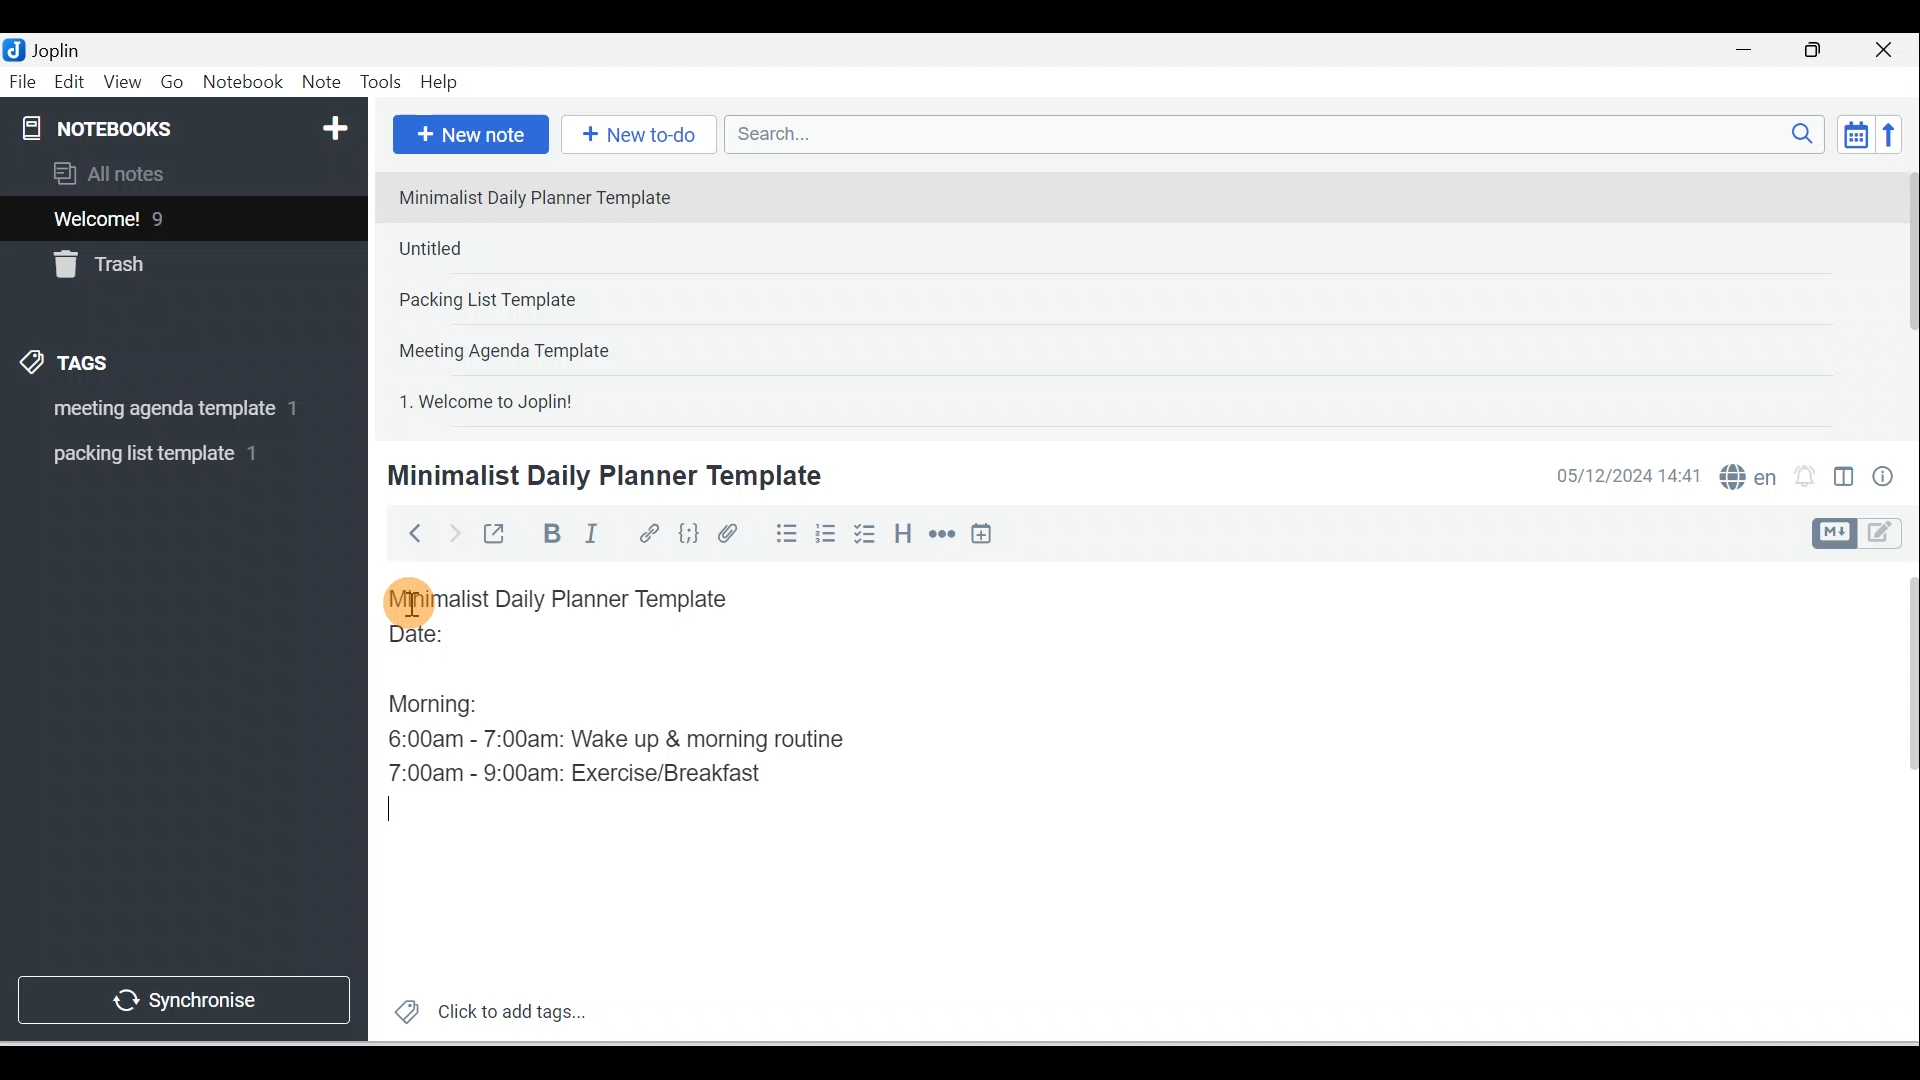 The height and width of the screenshot is (1080, 1920). I want to click on Note 5, so click(559, 399).